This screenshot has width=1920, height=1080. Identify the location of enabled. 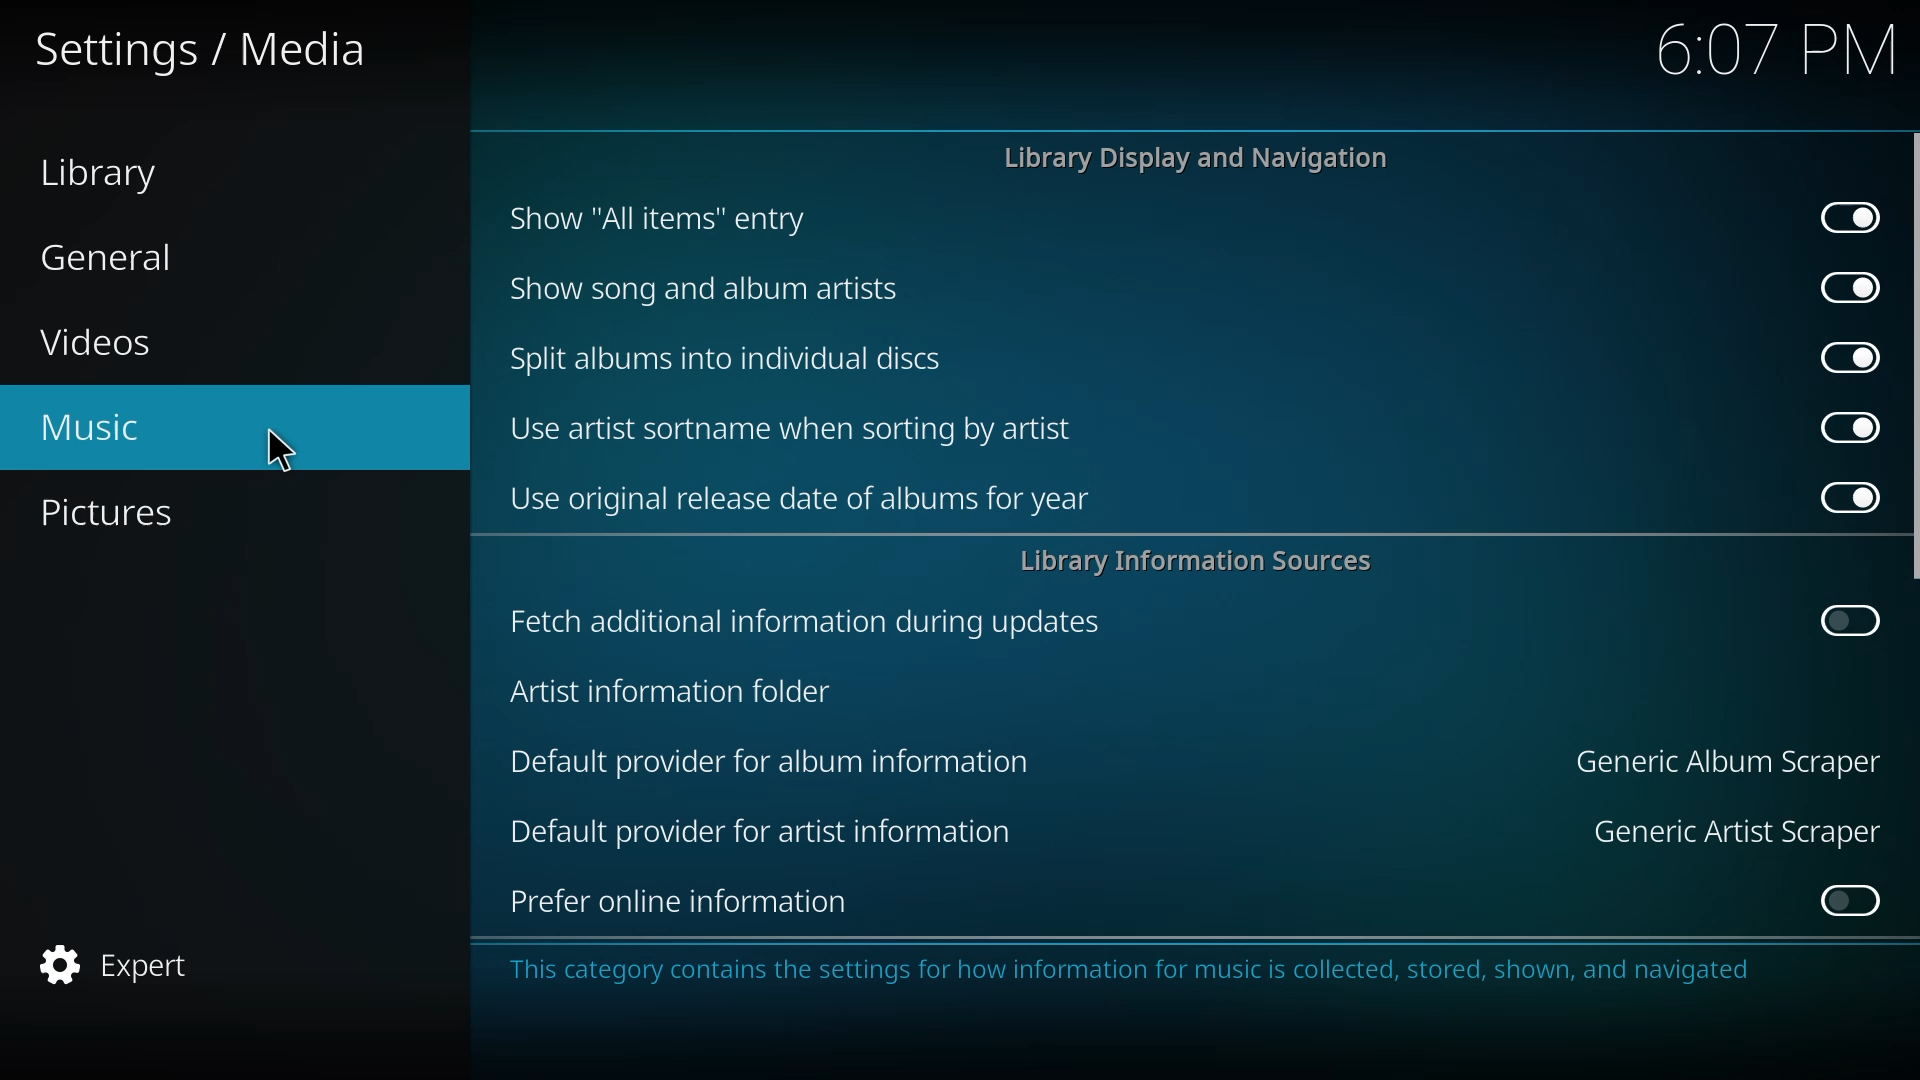
(1851, 355).